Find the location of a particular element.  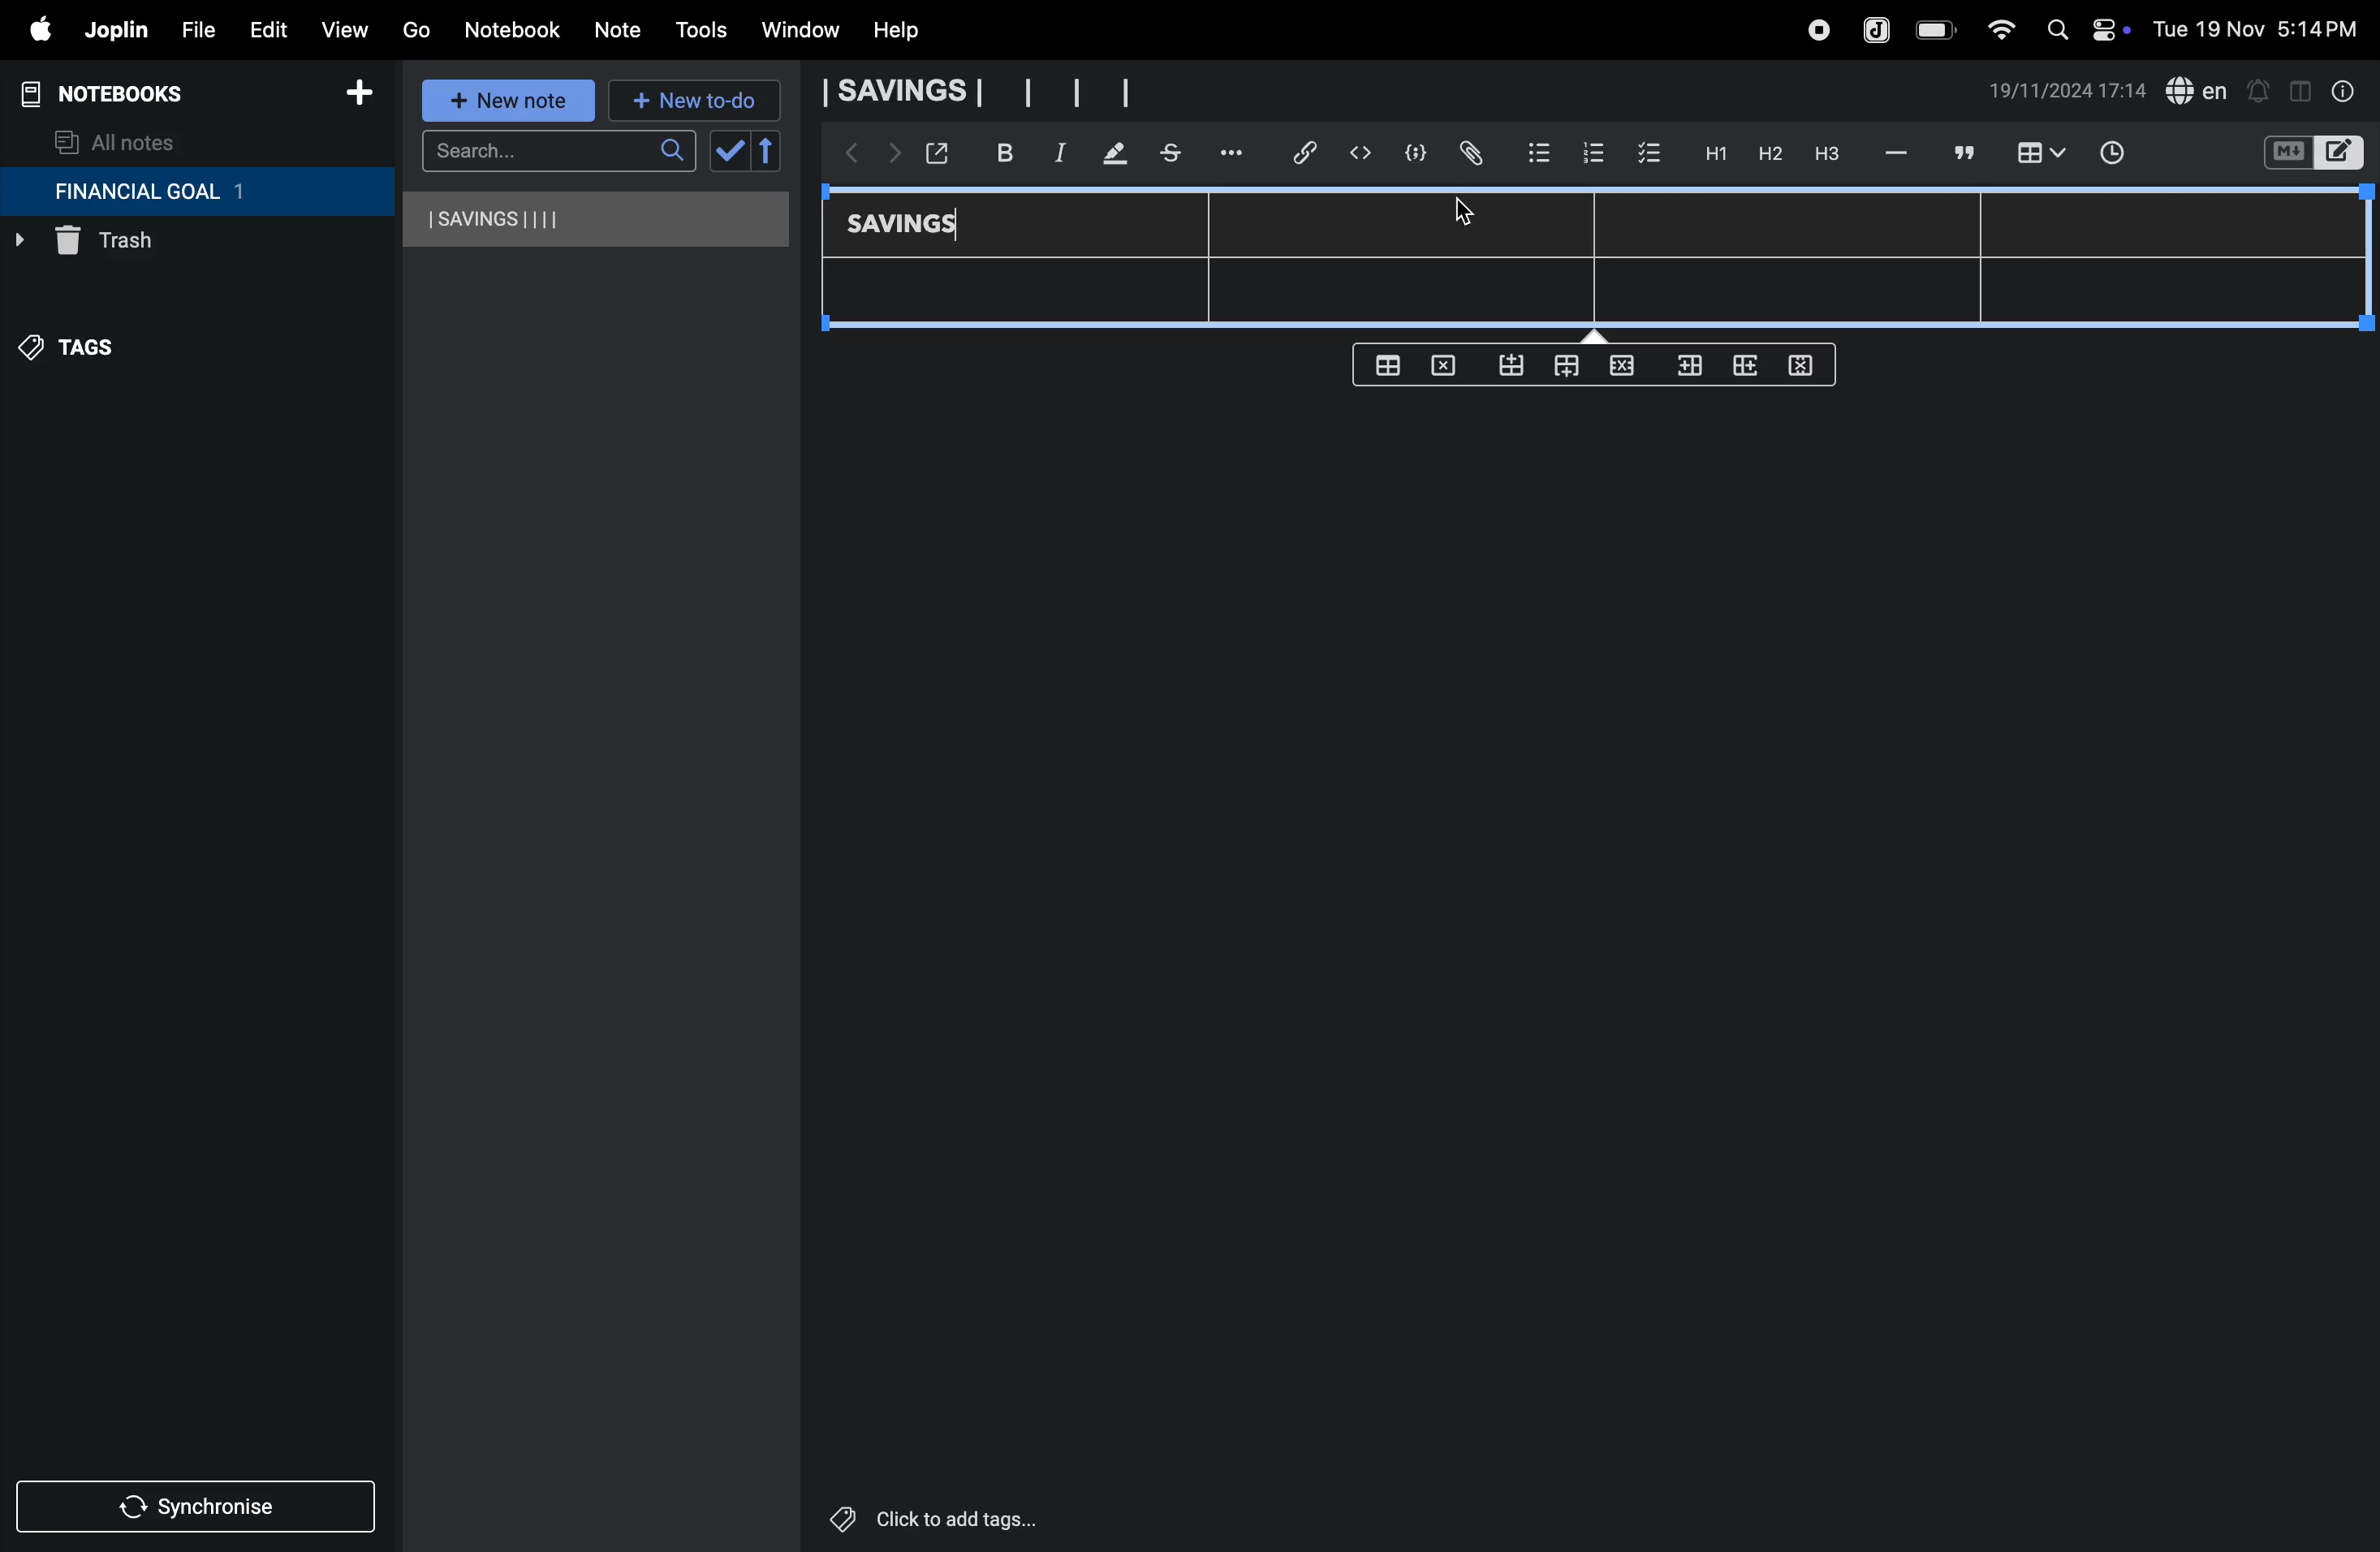

view is located at coordinates (343, 25).